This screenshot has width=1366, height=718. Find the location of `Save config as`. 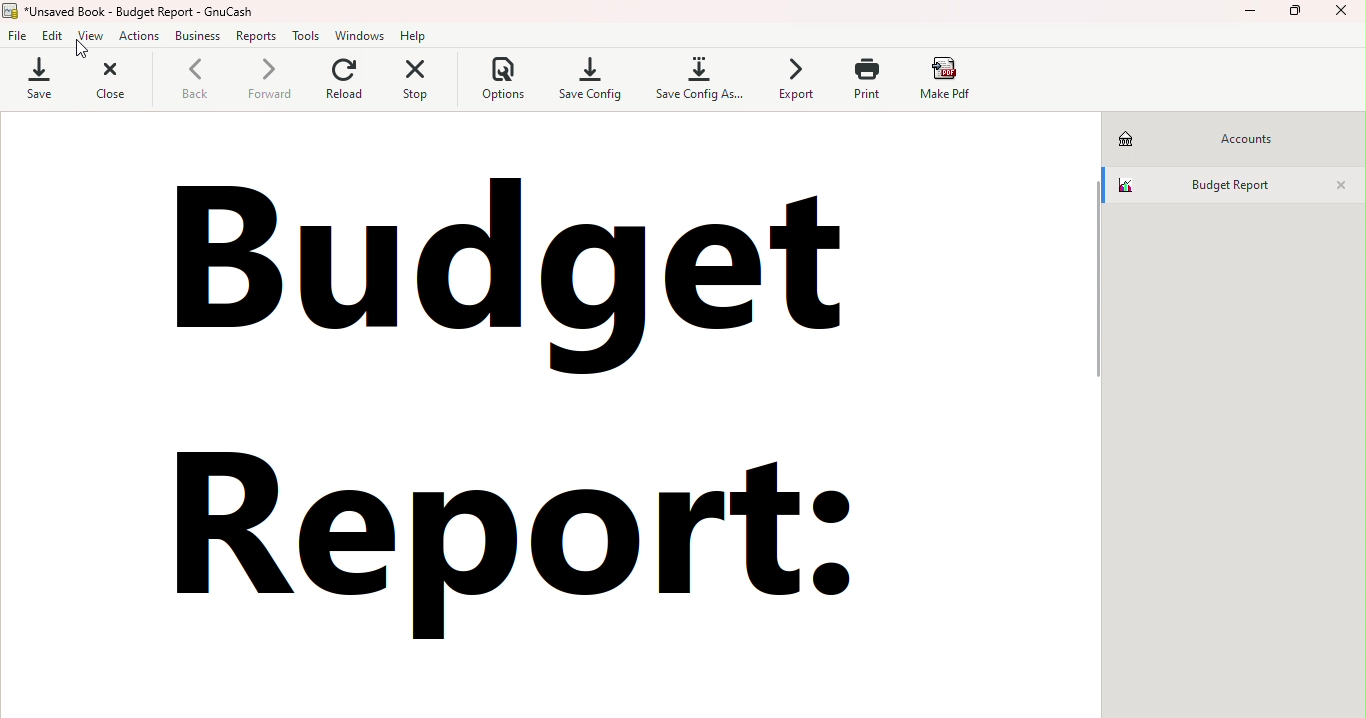

Save config as is located at coordinates (696, 79).